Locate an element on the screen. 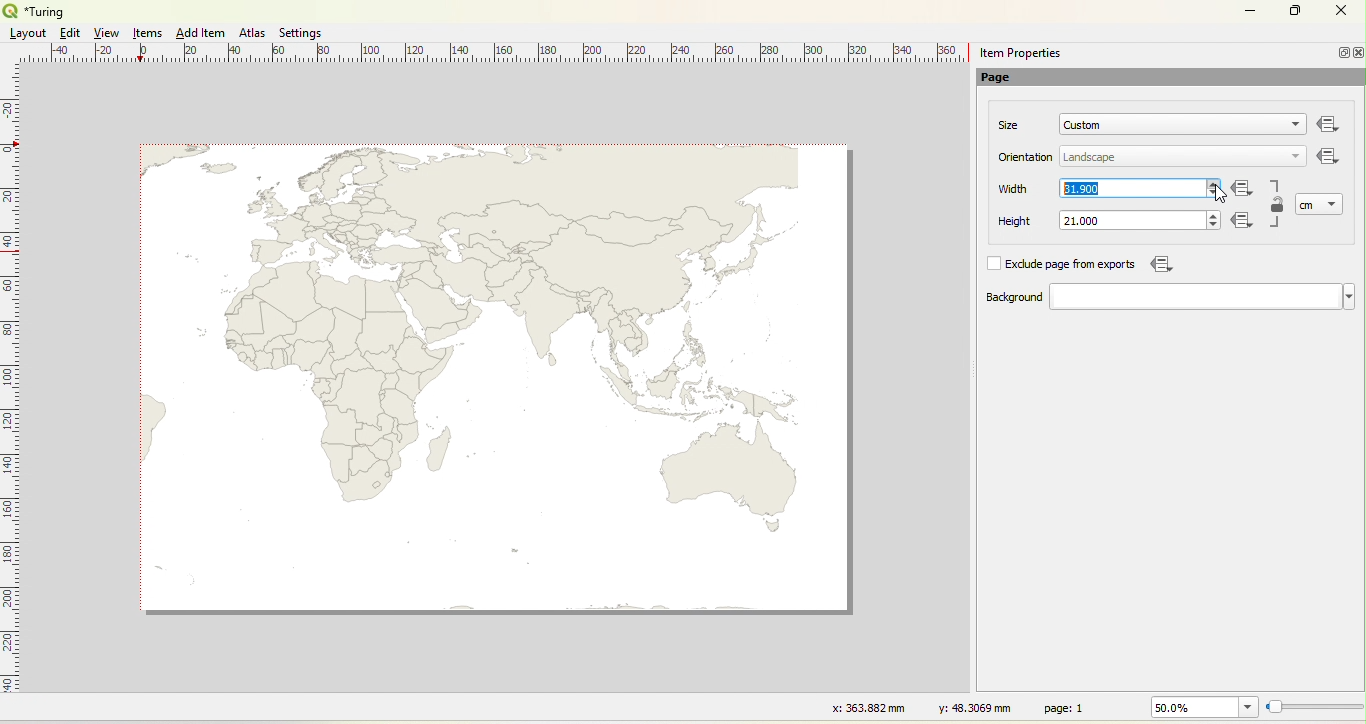 The image size is (1366, 724). Custom is located at coordinates (1083, 125).